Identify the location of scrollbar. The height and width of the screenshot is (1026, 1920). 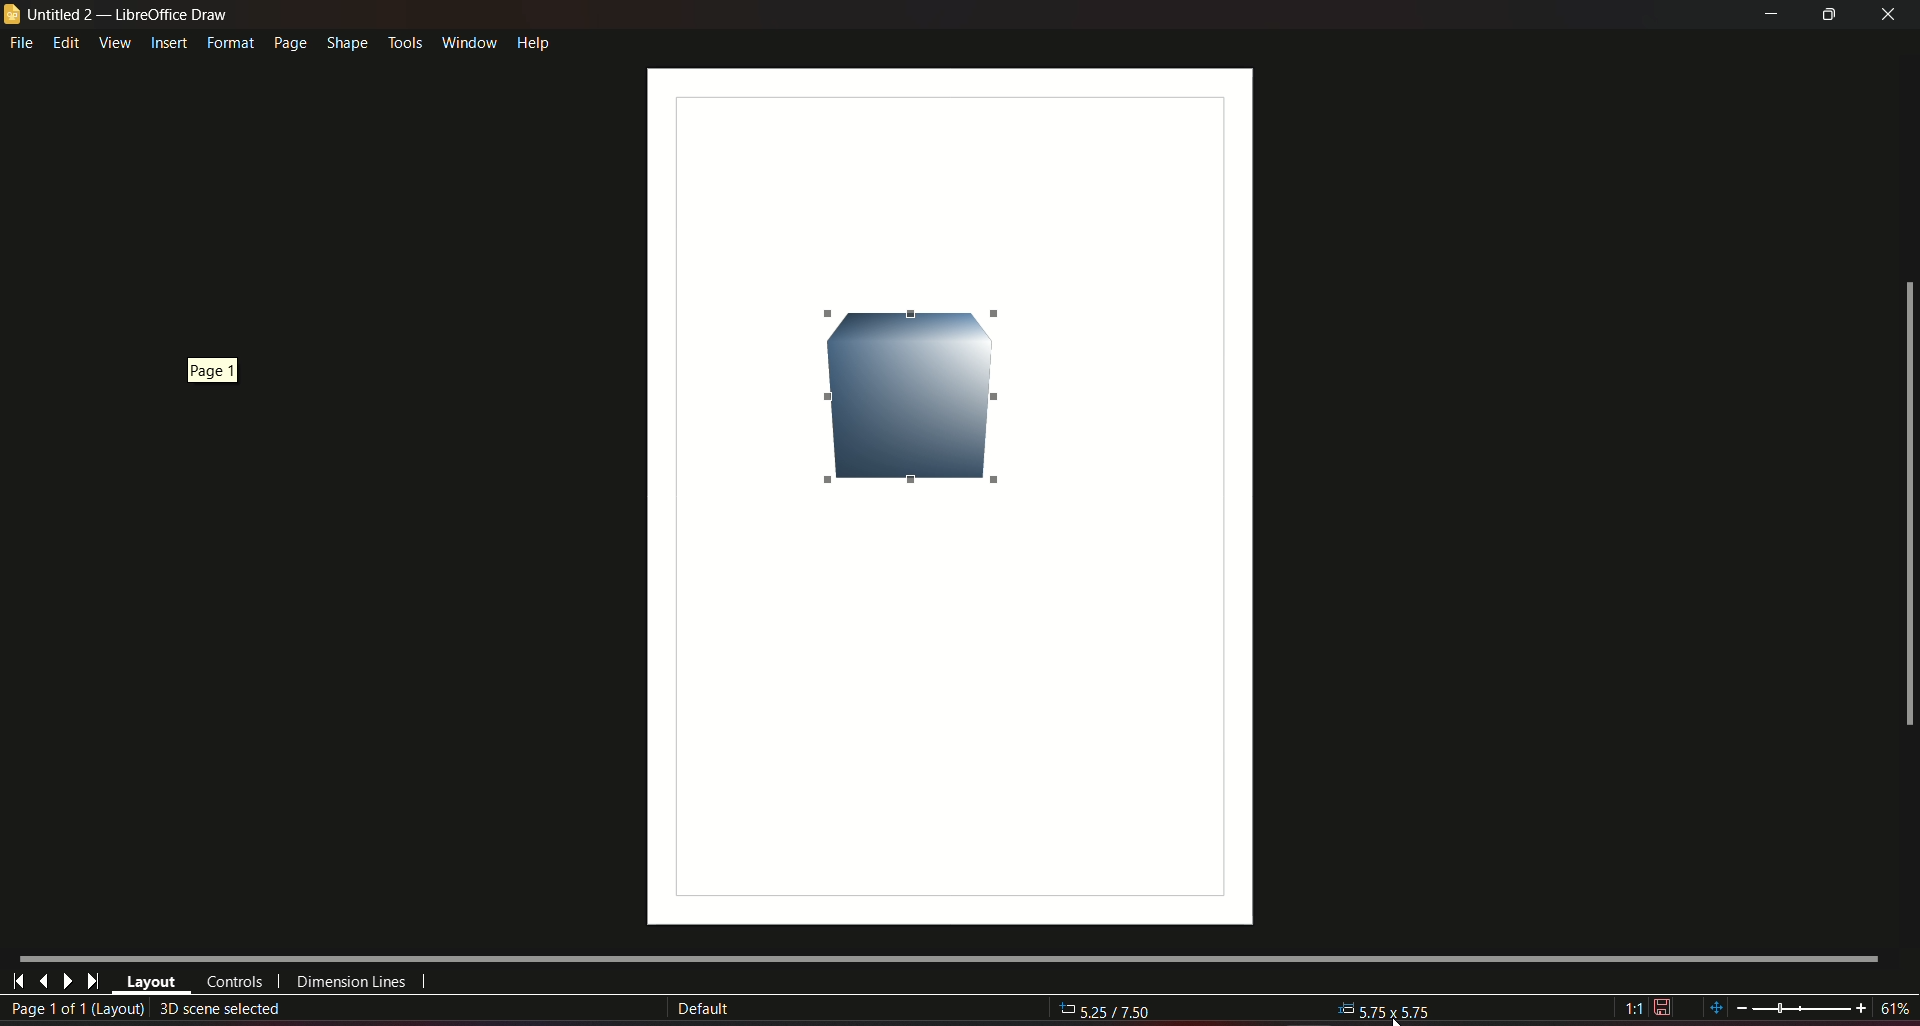
(1907, 505).